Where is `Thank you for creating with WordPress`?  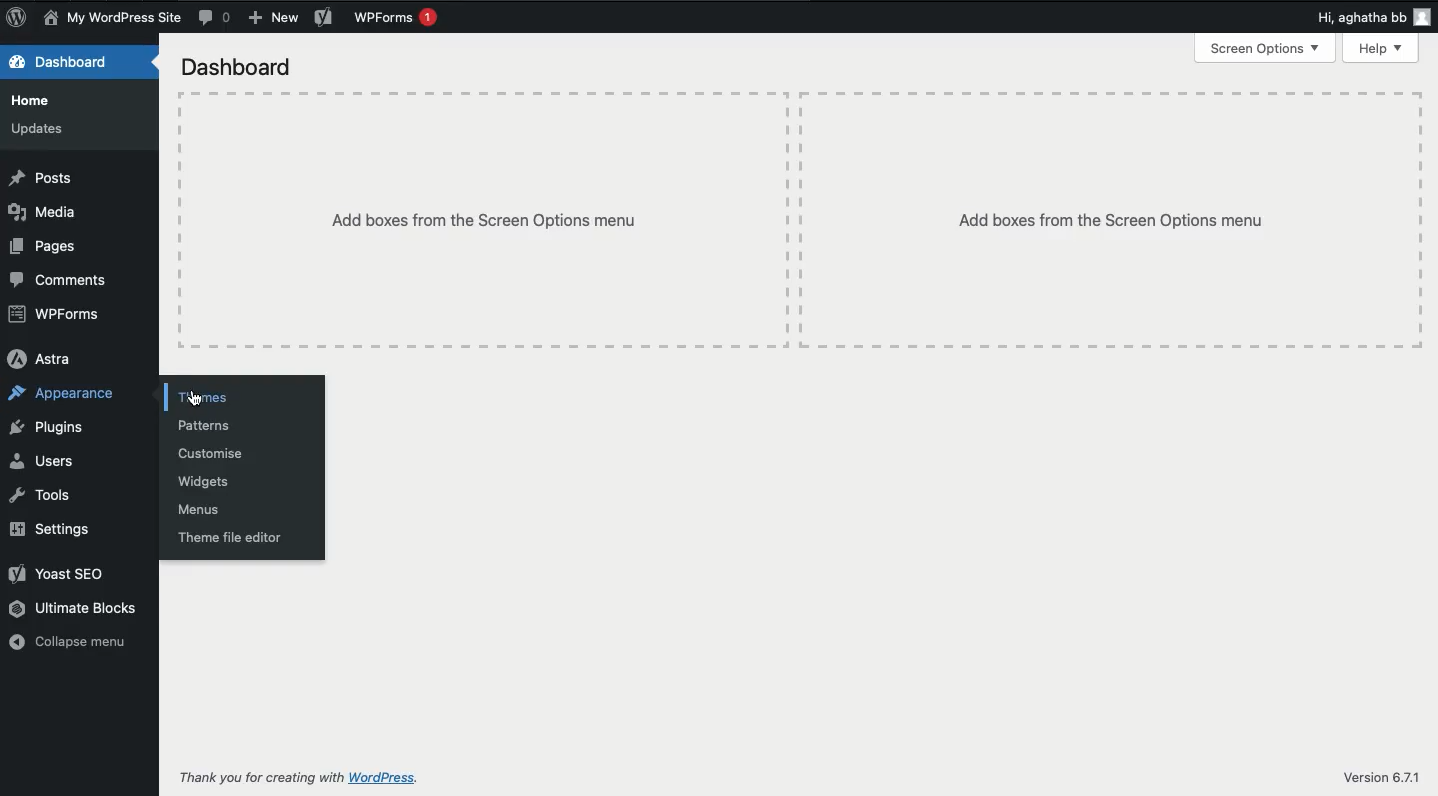
Thank you for creating with WordPress is located at coordinates (298, 780).